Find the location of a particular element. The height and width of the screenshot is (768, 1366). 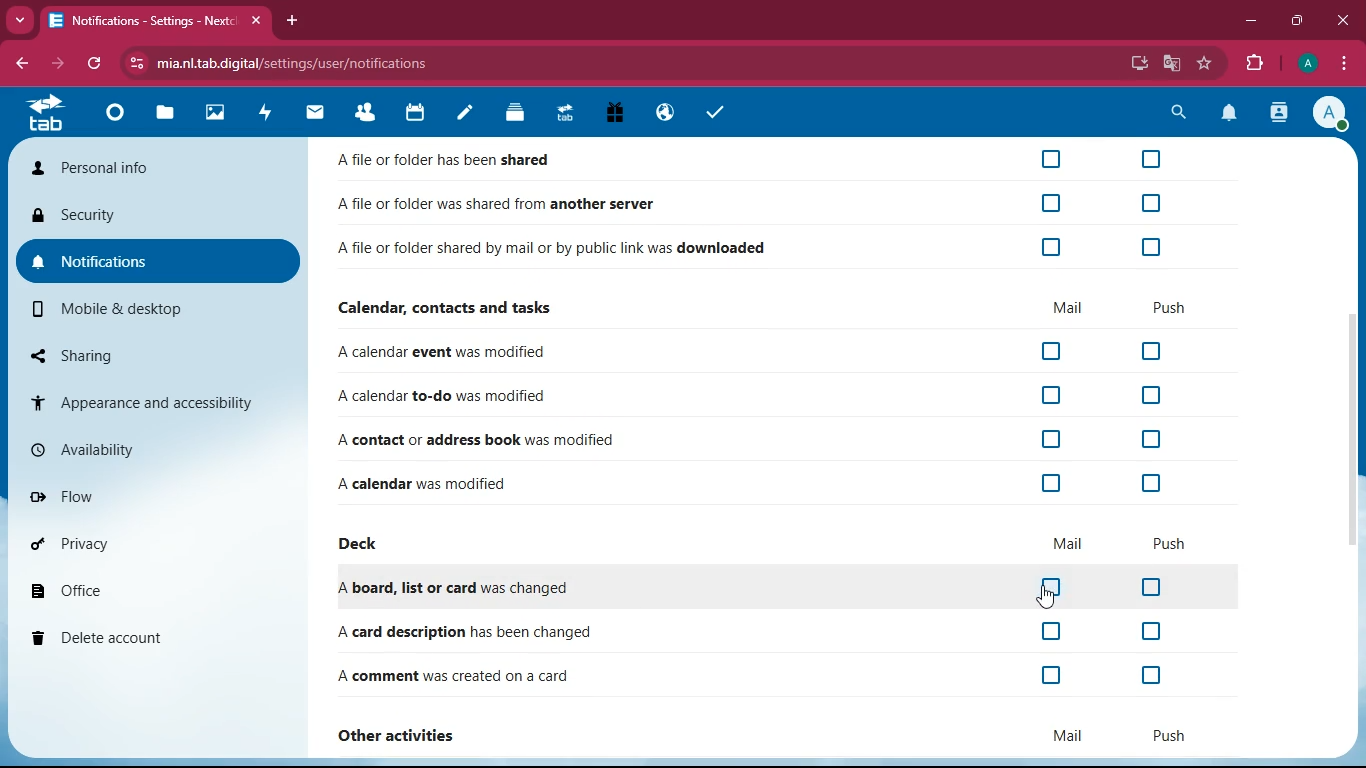

close is located at coordinates (1342, 20).